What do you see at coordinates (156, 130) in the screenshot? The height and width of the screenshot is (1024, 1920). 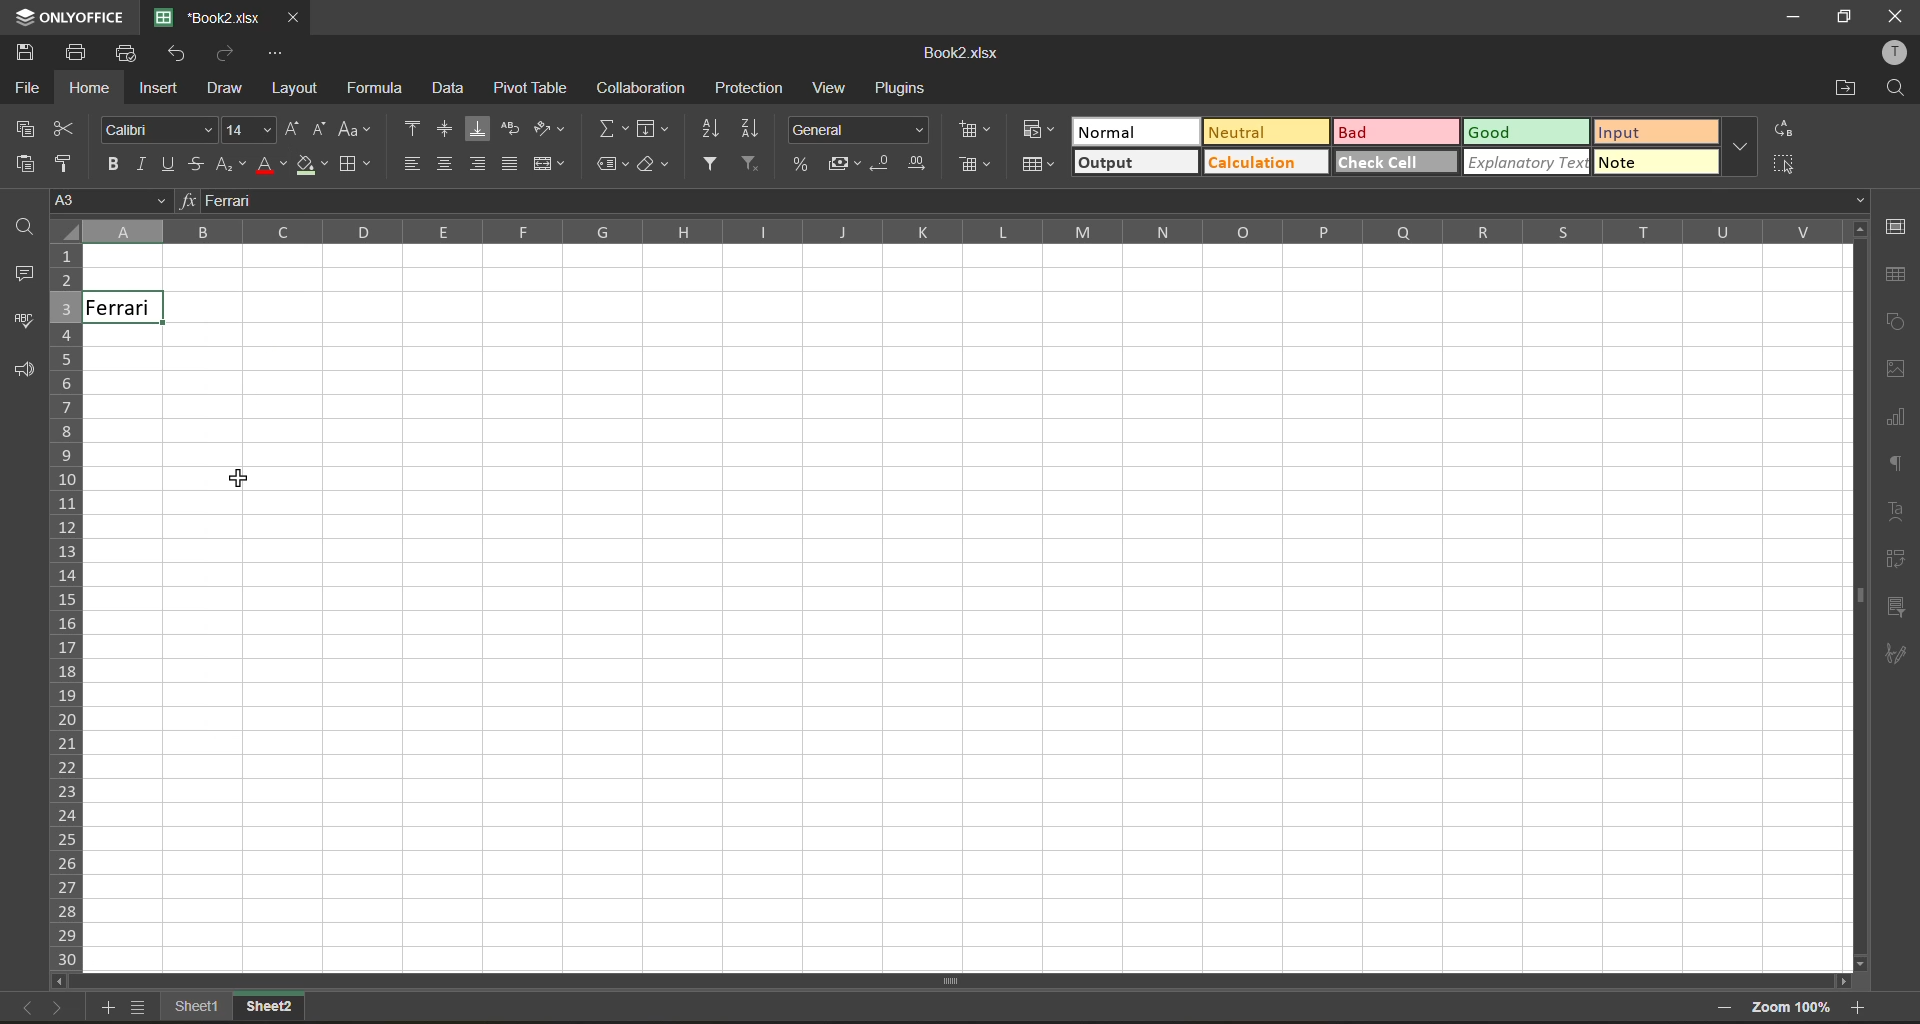 I see `font style` at bounding box center [156, 130].